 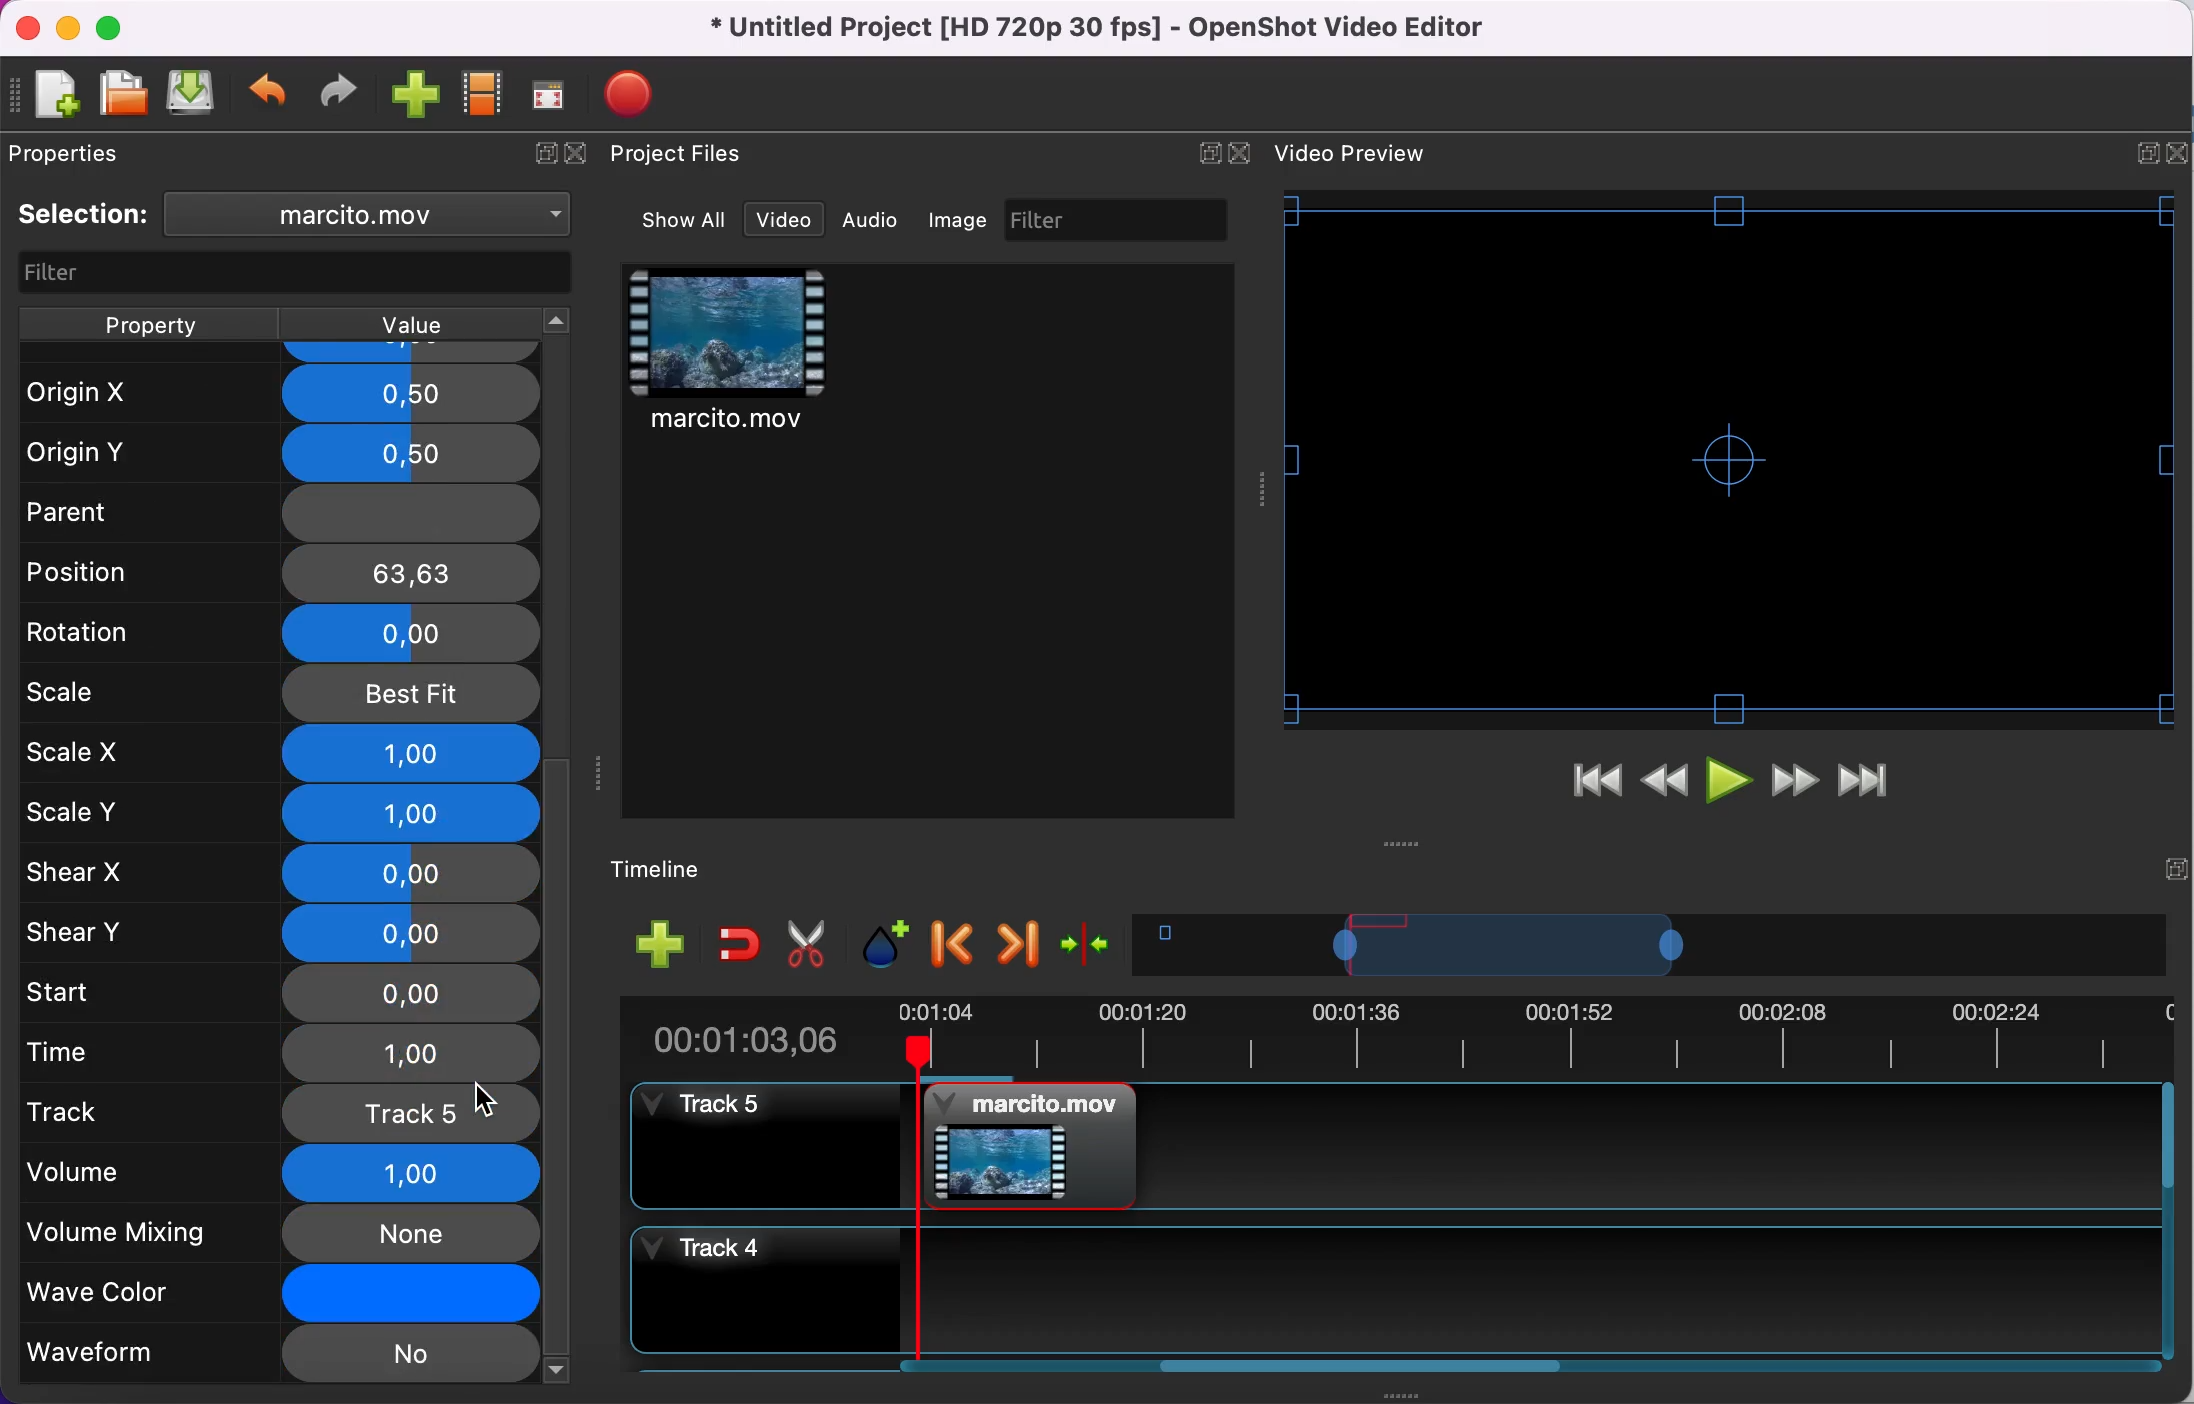 What do you see at coordinates (281, 1112) in the screenshot?
I see `track 5` at bounding box center [281, 1112].